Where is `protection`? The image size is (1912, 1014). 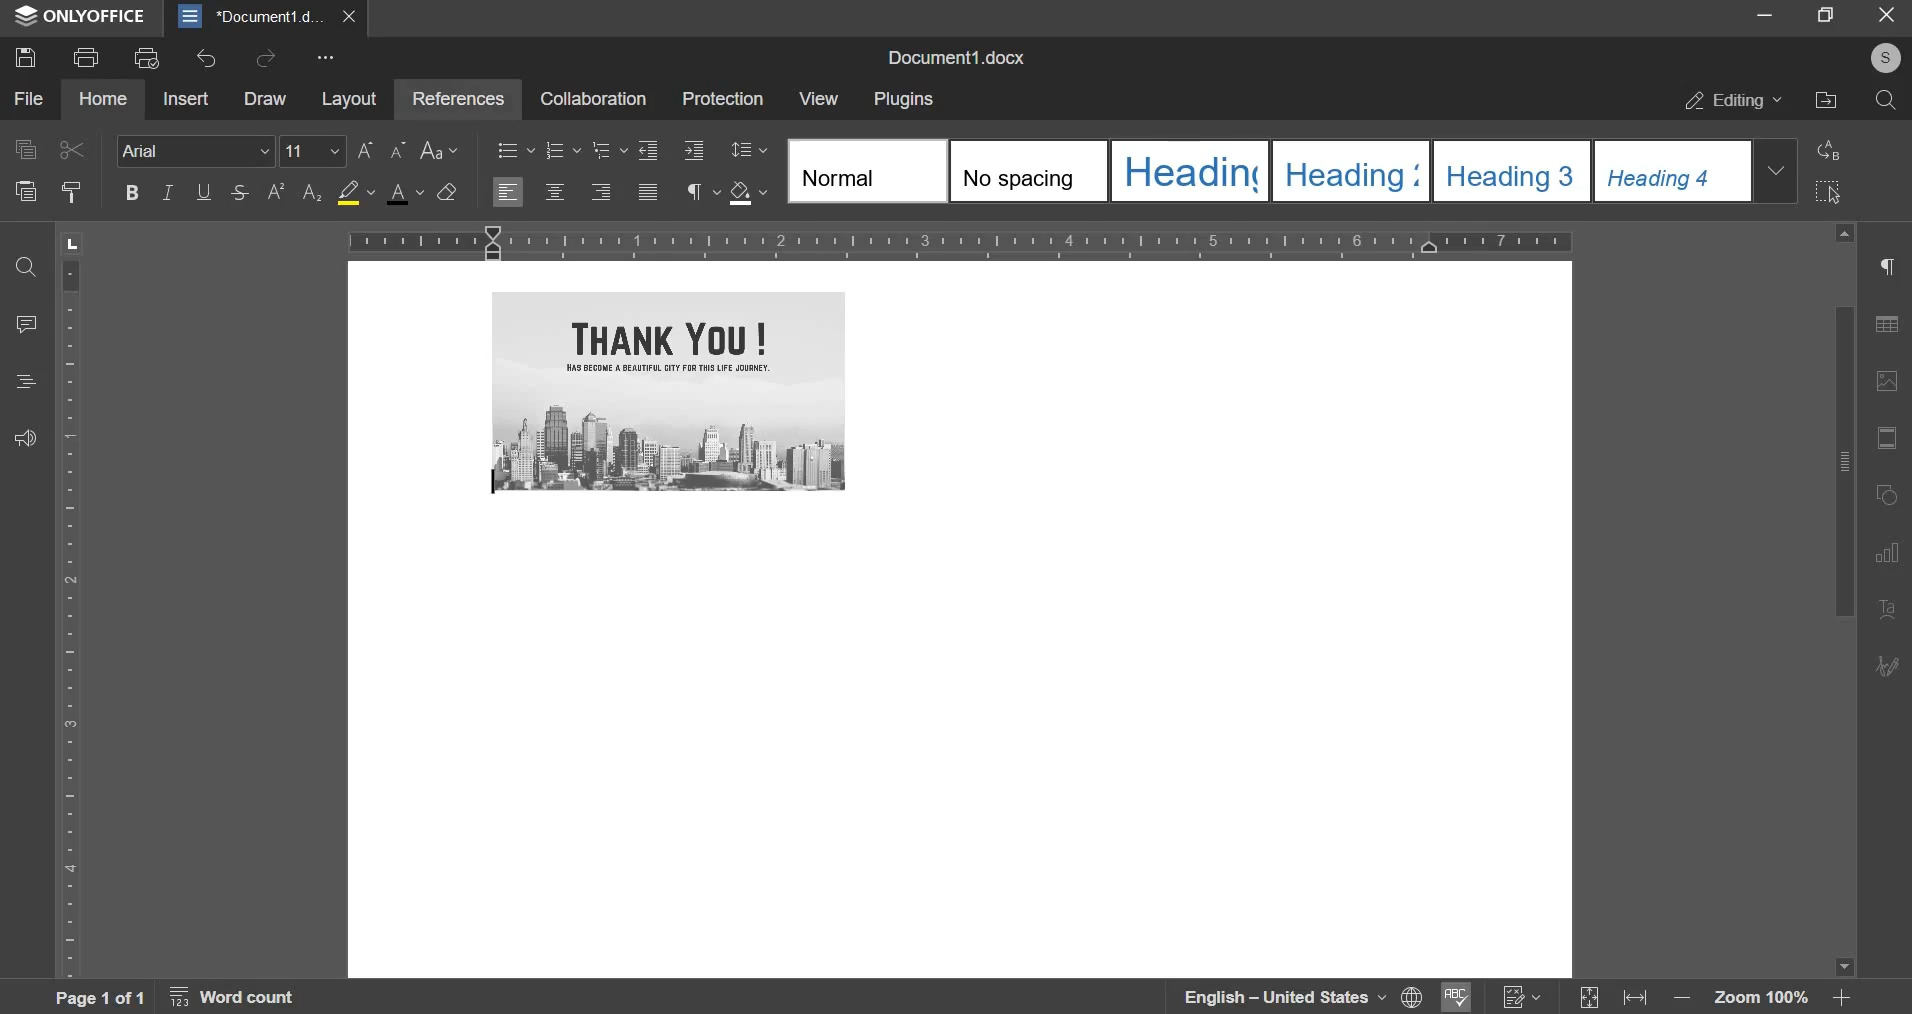 protection is located at coordinates (722, 97).